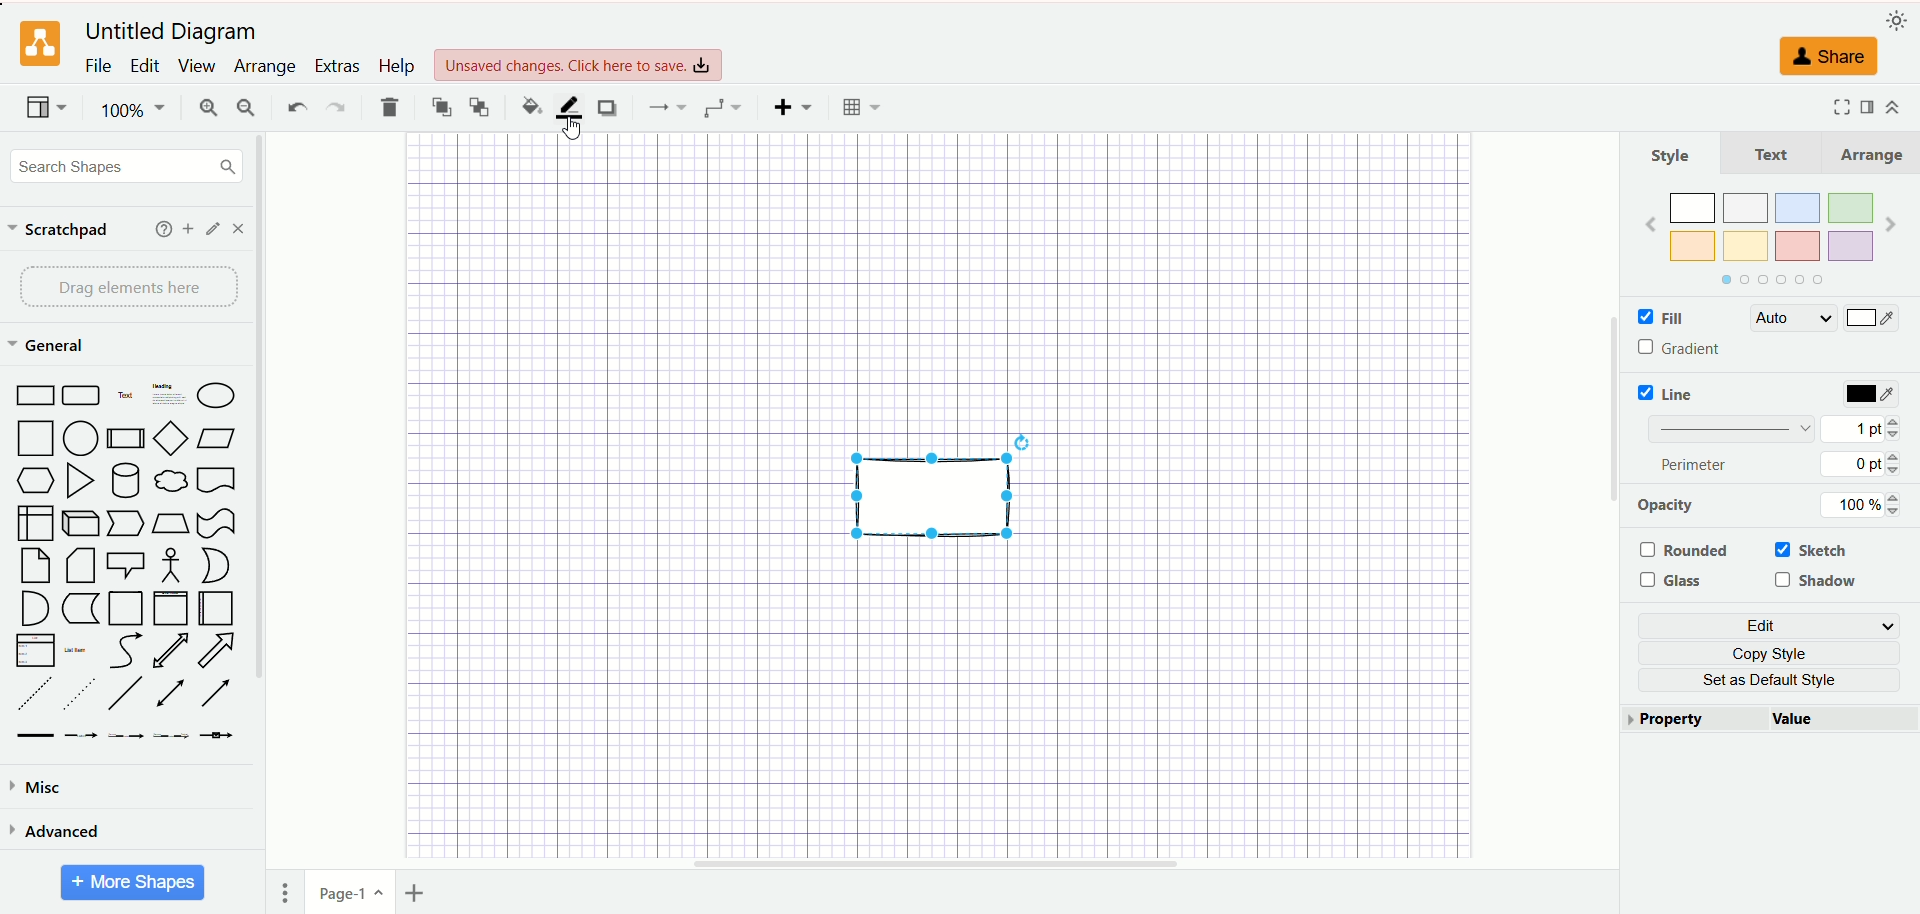 This screenshot has height=914, width=1920. What do you see at coordinates (1682, 348) in the screenshot?
I see `gradient` at bounding box center [1682, 348].